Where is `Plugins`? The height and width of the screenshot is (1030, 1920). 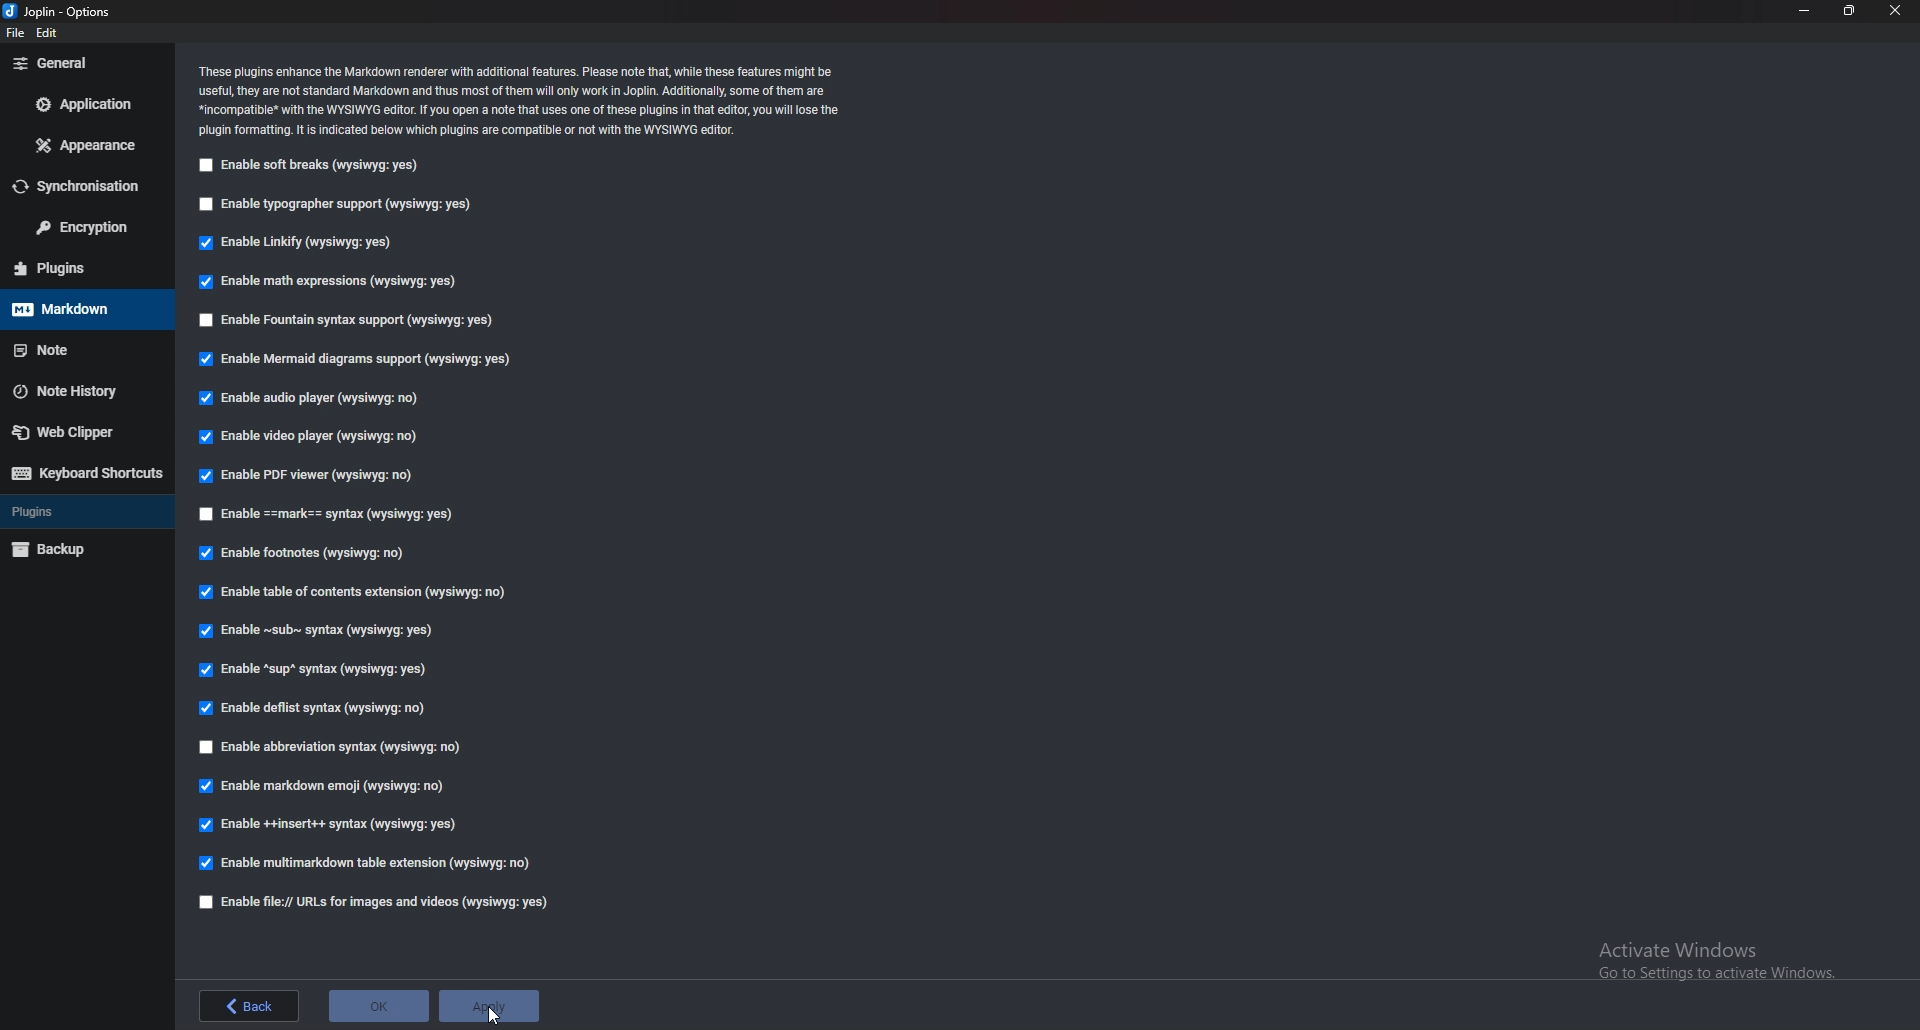 Plugins is located at coordinates (79, 511).